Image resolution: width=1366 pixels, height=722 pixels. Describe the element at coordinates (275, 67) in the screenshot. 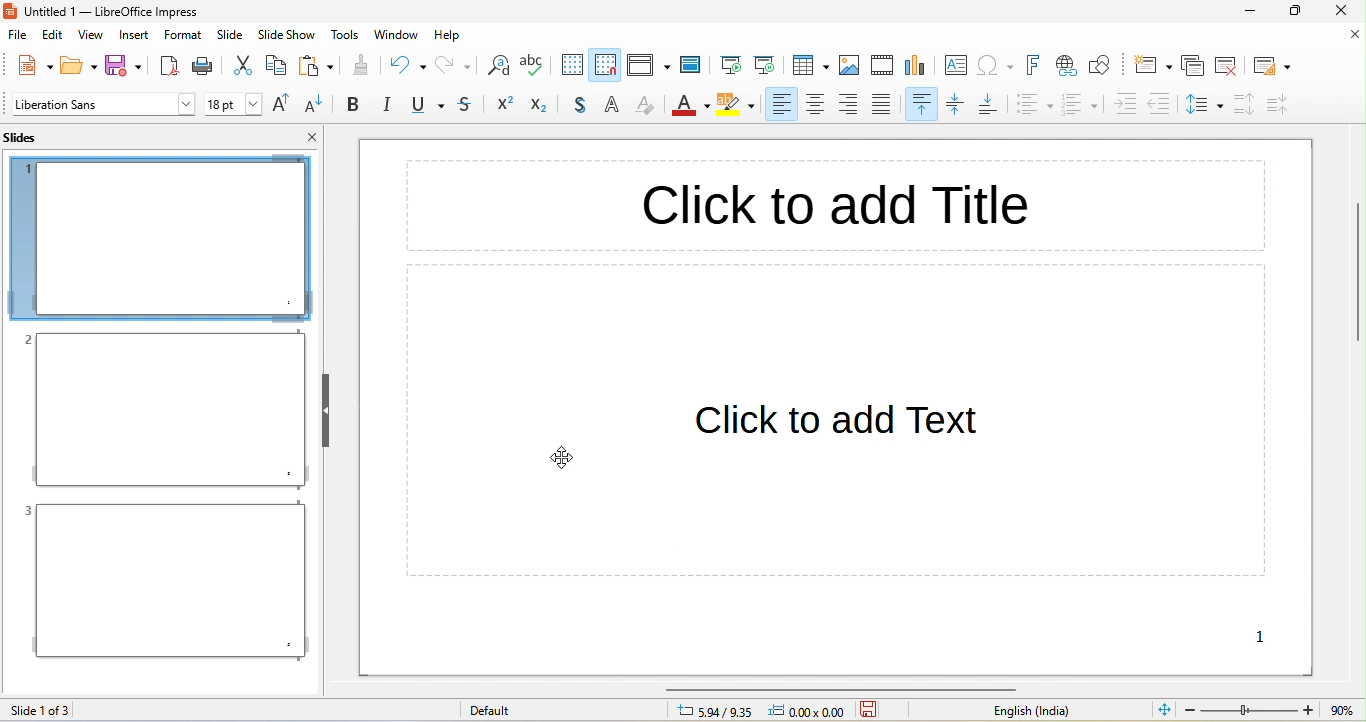

I see `ccopy` at that location.